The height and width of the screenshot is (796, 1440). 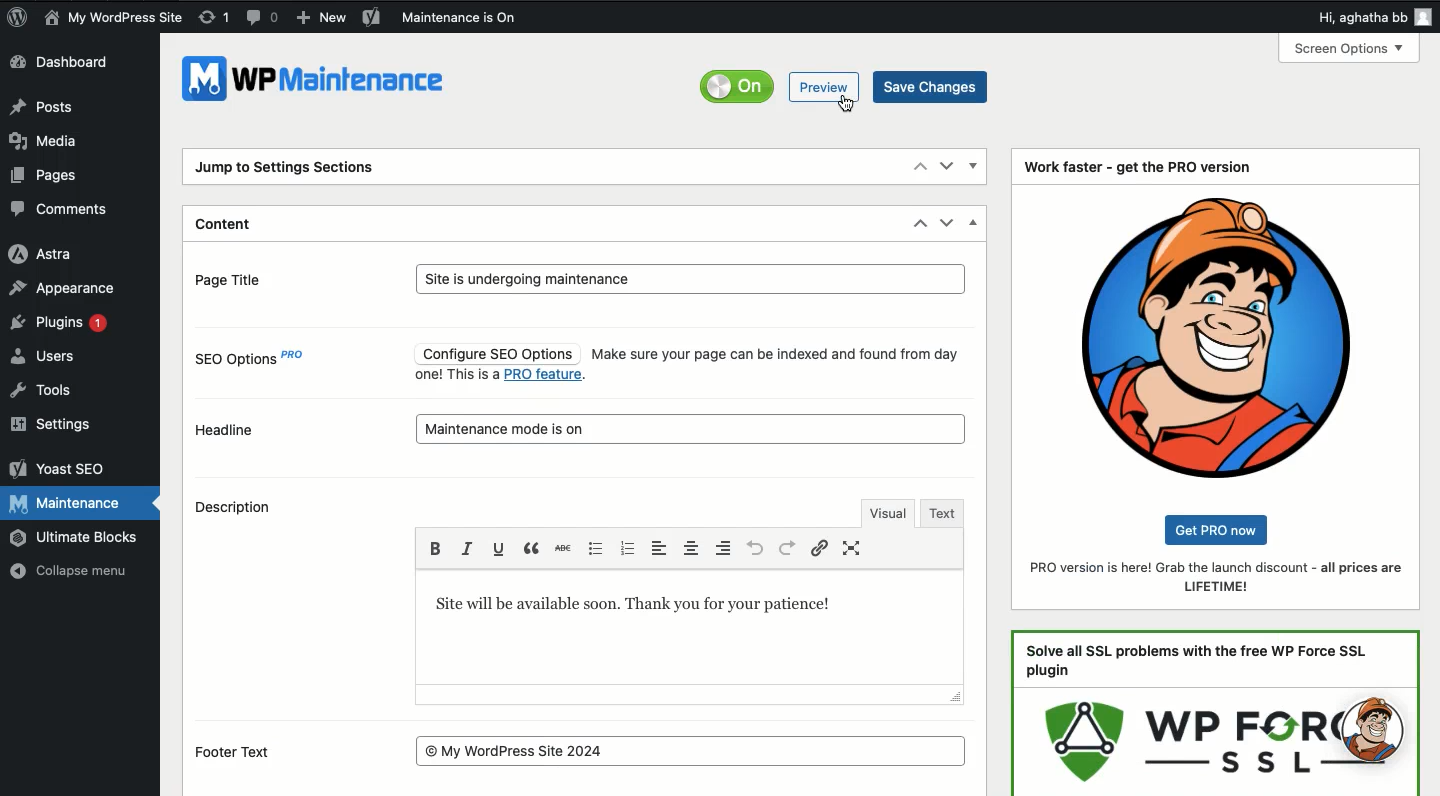 What do you see at coordinates (49, 177) in the screenshot?
I see `Pages` at bounding box center [49, 177].